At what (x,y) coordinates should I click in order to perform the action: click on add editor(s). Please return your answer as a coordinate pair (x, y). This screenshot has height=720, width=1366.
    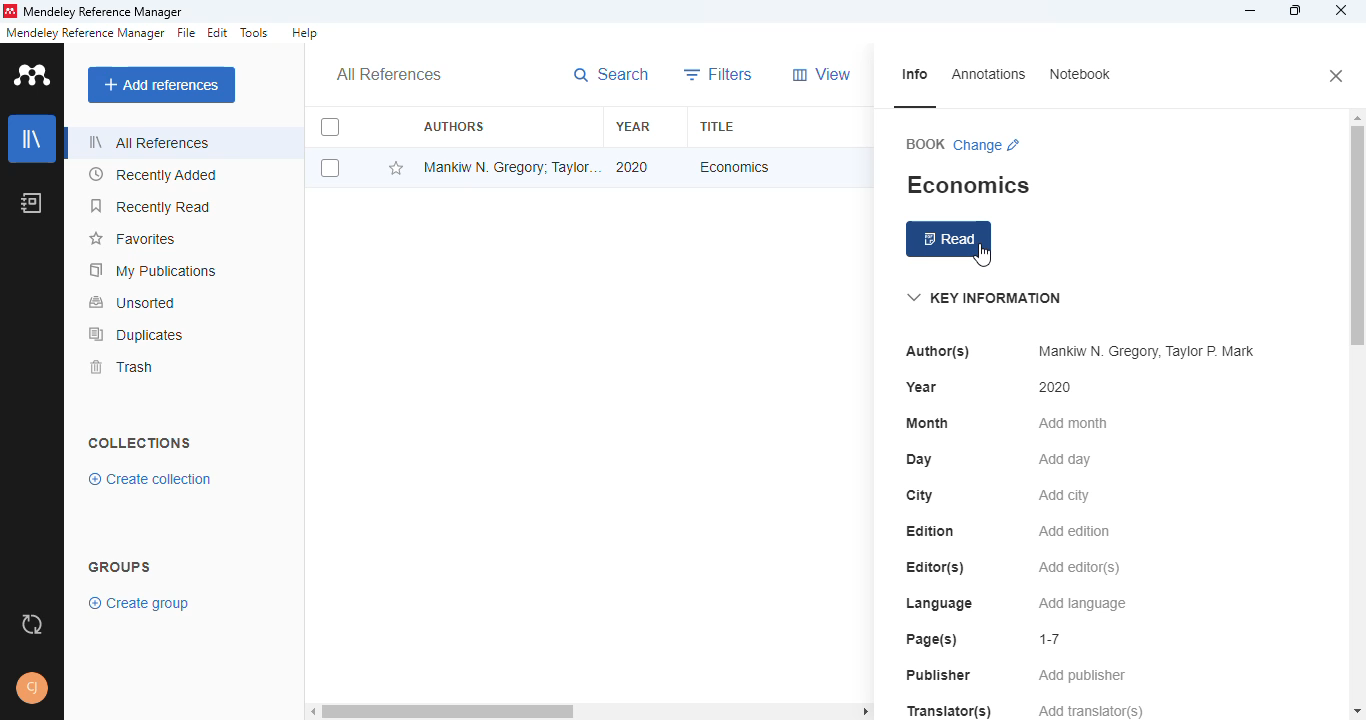
    Looking at the image, I should click on (1080, 568).